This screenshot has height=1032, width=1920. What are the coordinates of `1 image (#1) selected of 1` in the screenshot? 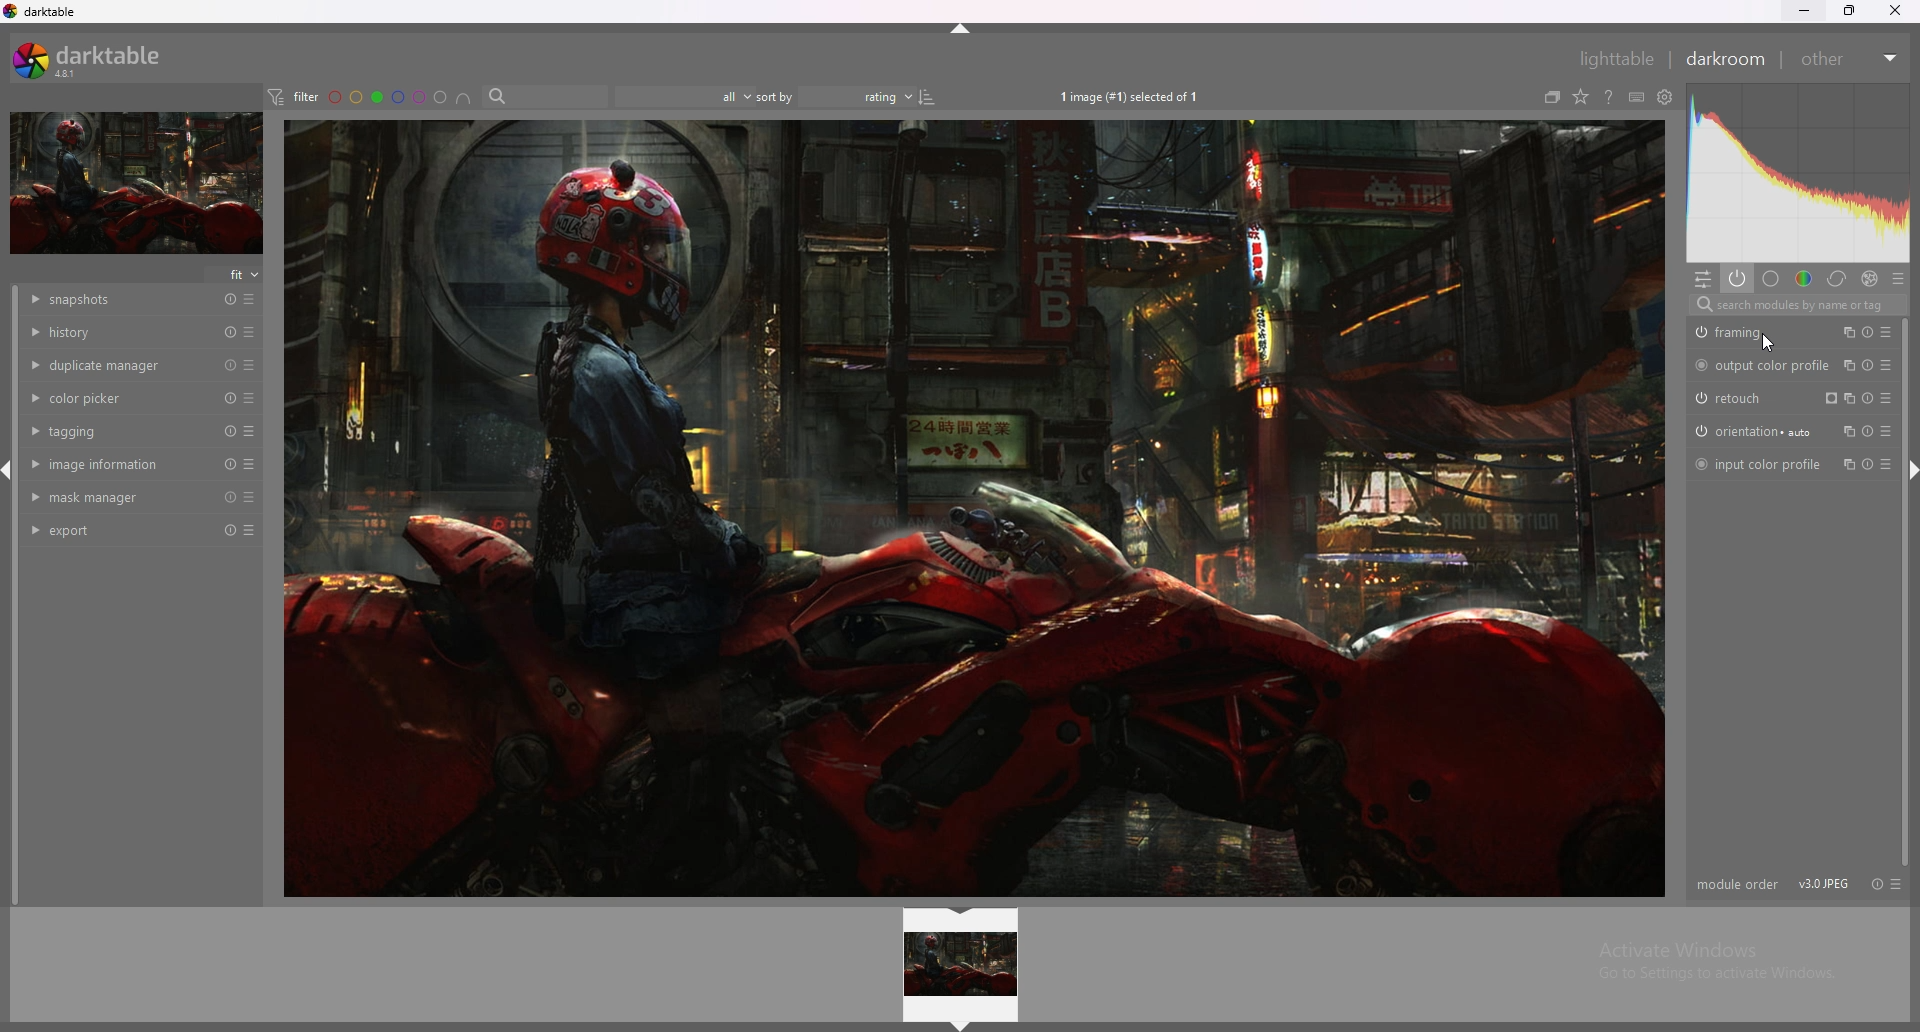 It's located at (1133, 95).